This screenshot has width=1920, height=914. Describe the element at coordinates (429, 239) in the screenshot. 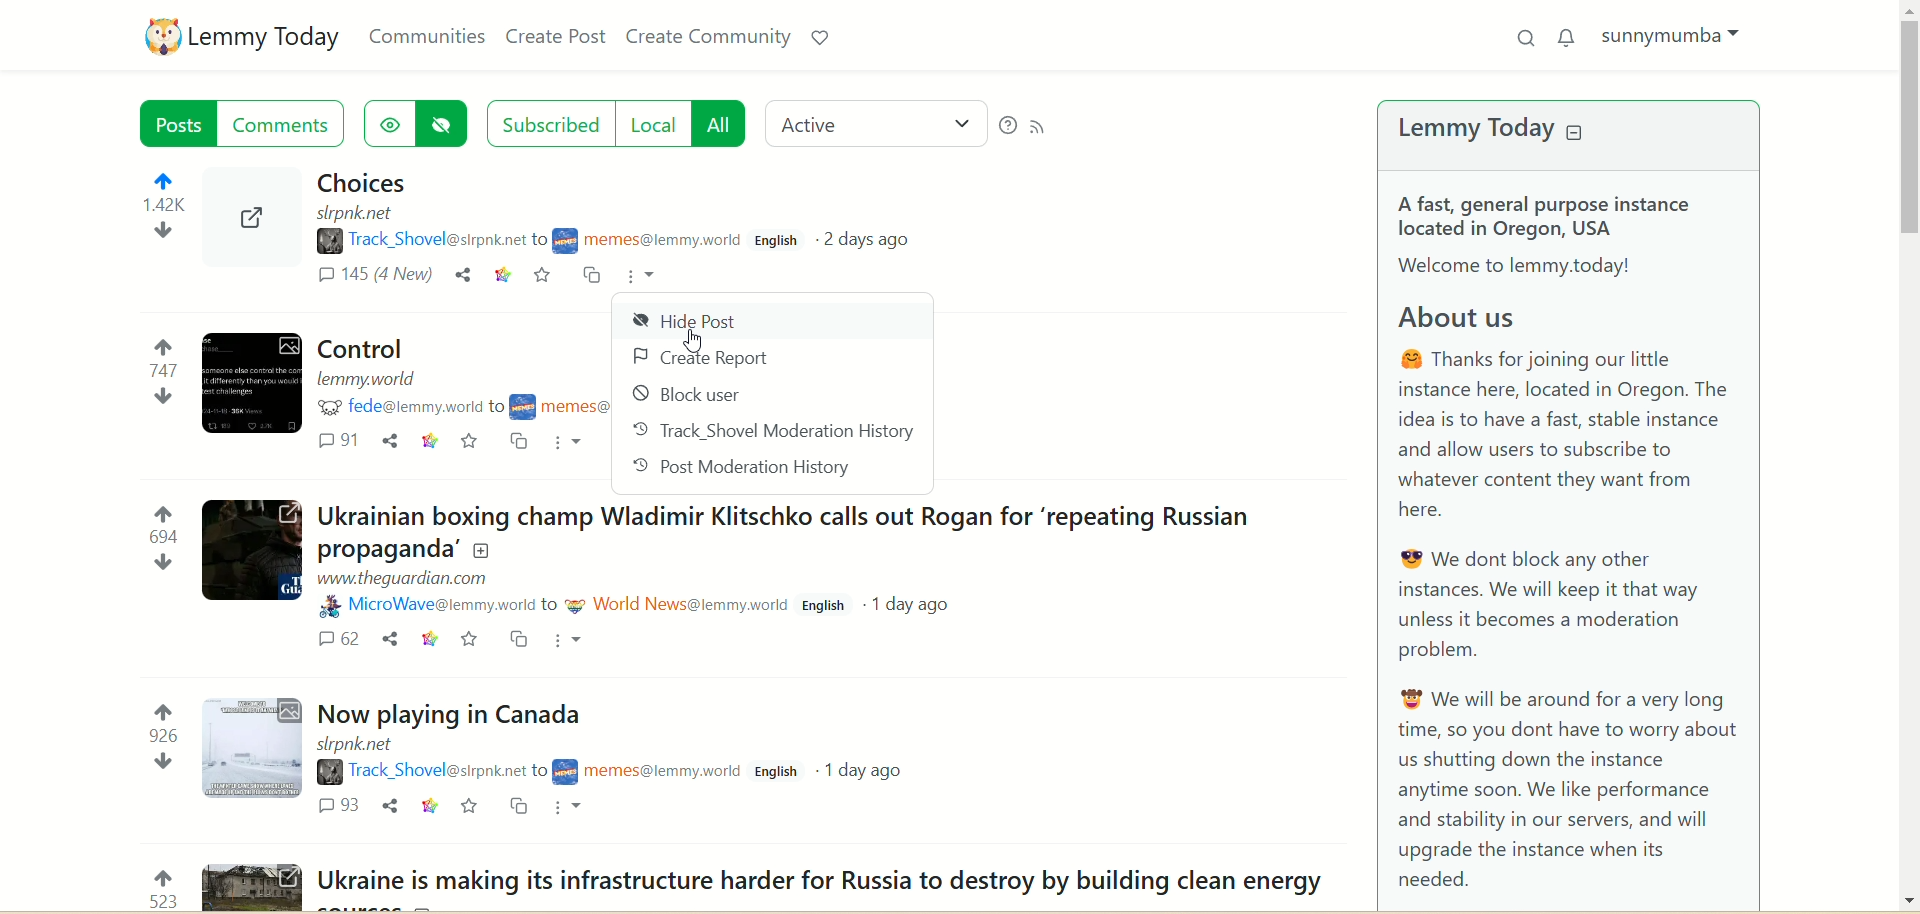

I see `username` at that location.